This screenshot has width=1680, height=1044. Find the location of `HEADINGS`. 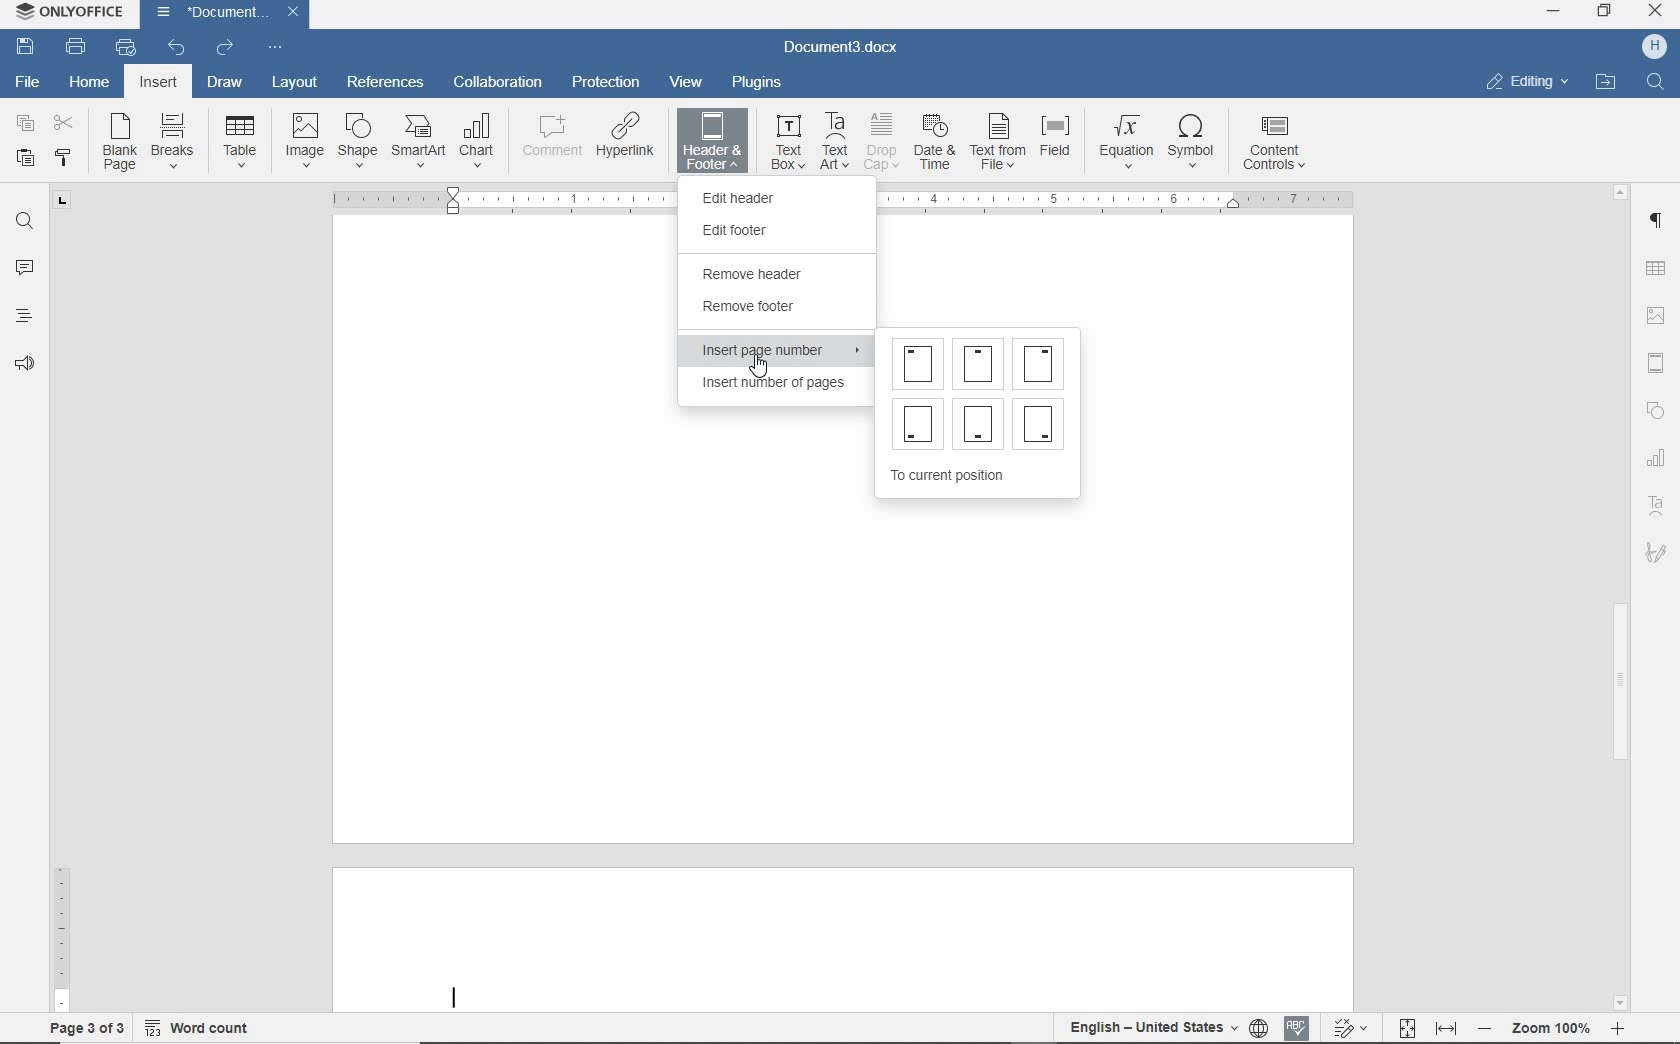

HEADINGS is located at coordinates (20, 318).